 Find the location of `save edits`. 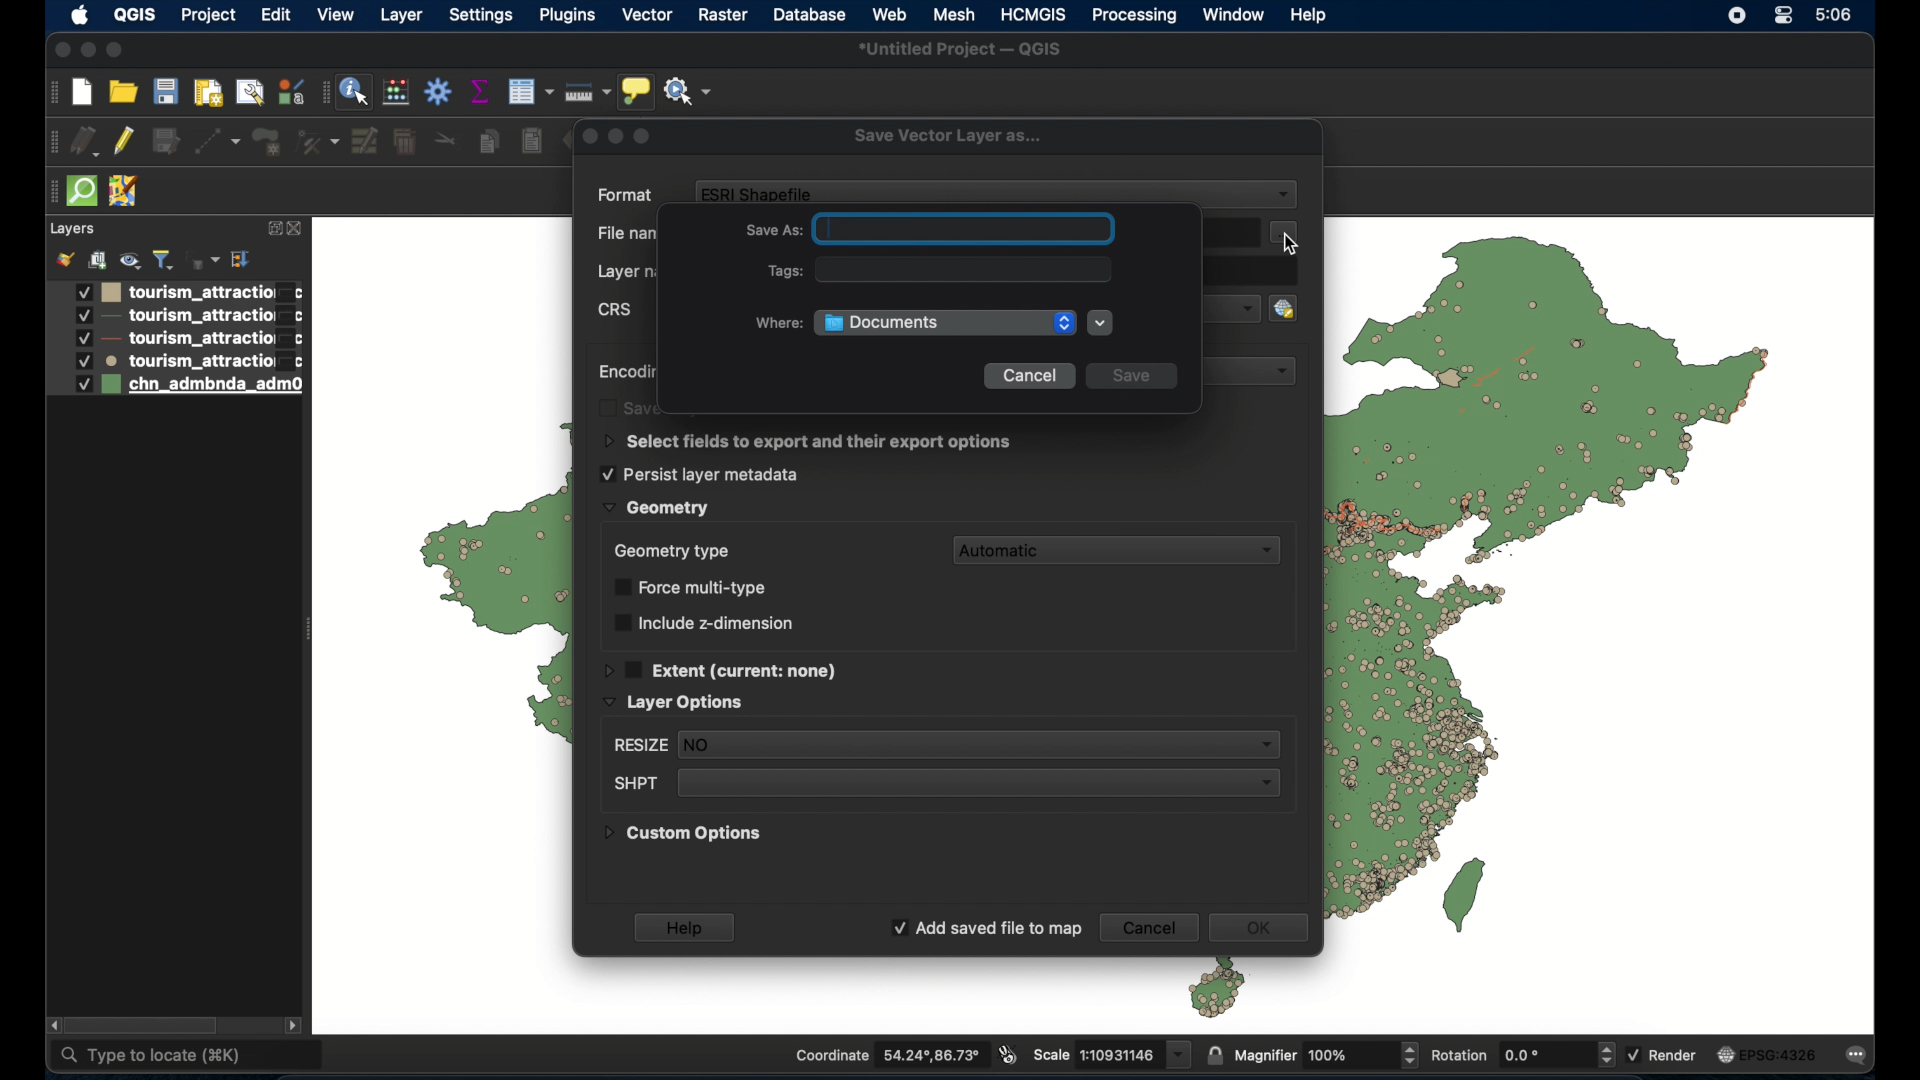

save edits is located at coordinates (167, 141).